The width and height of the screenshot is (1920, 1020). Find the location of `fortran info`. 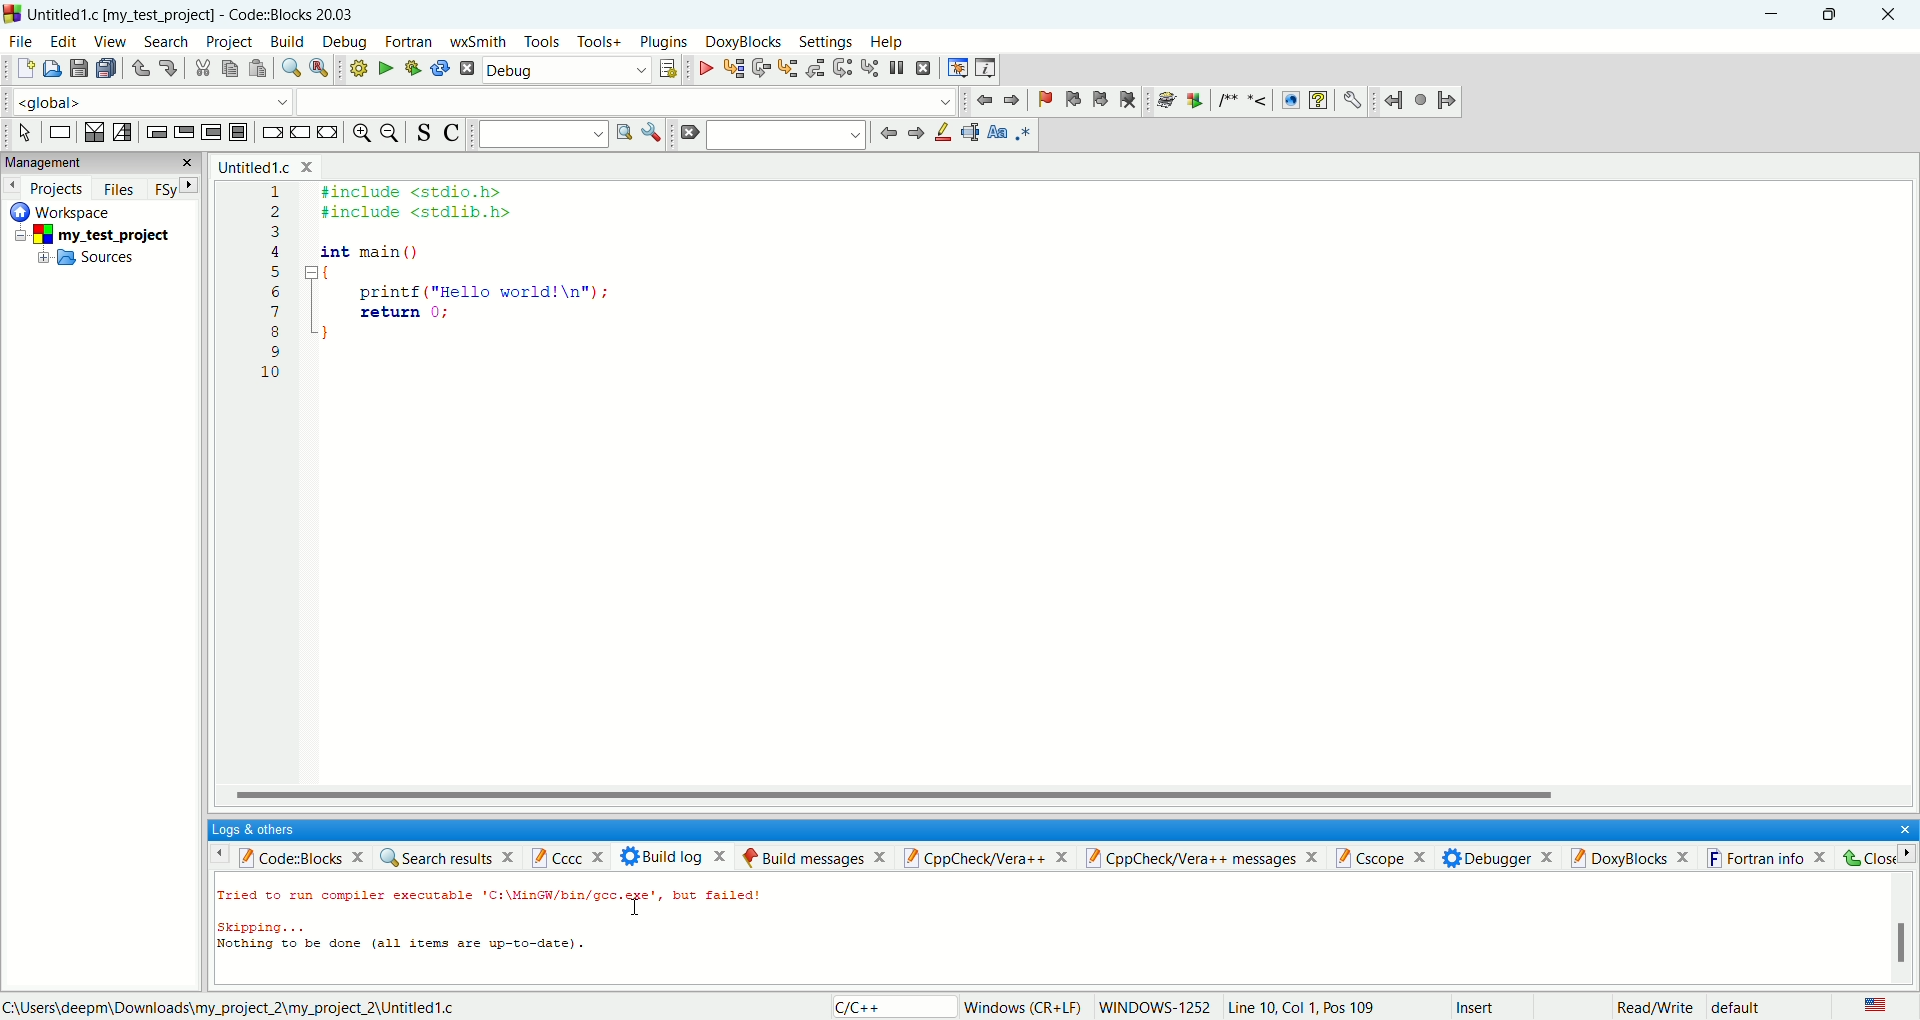

fortran info is located at coordinates (1773, 857).